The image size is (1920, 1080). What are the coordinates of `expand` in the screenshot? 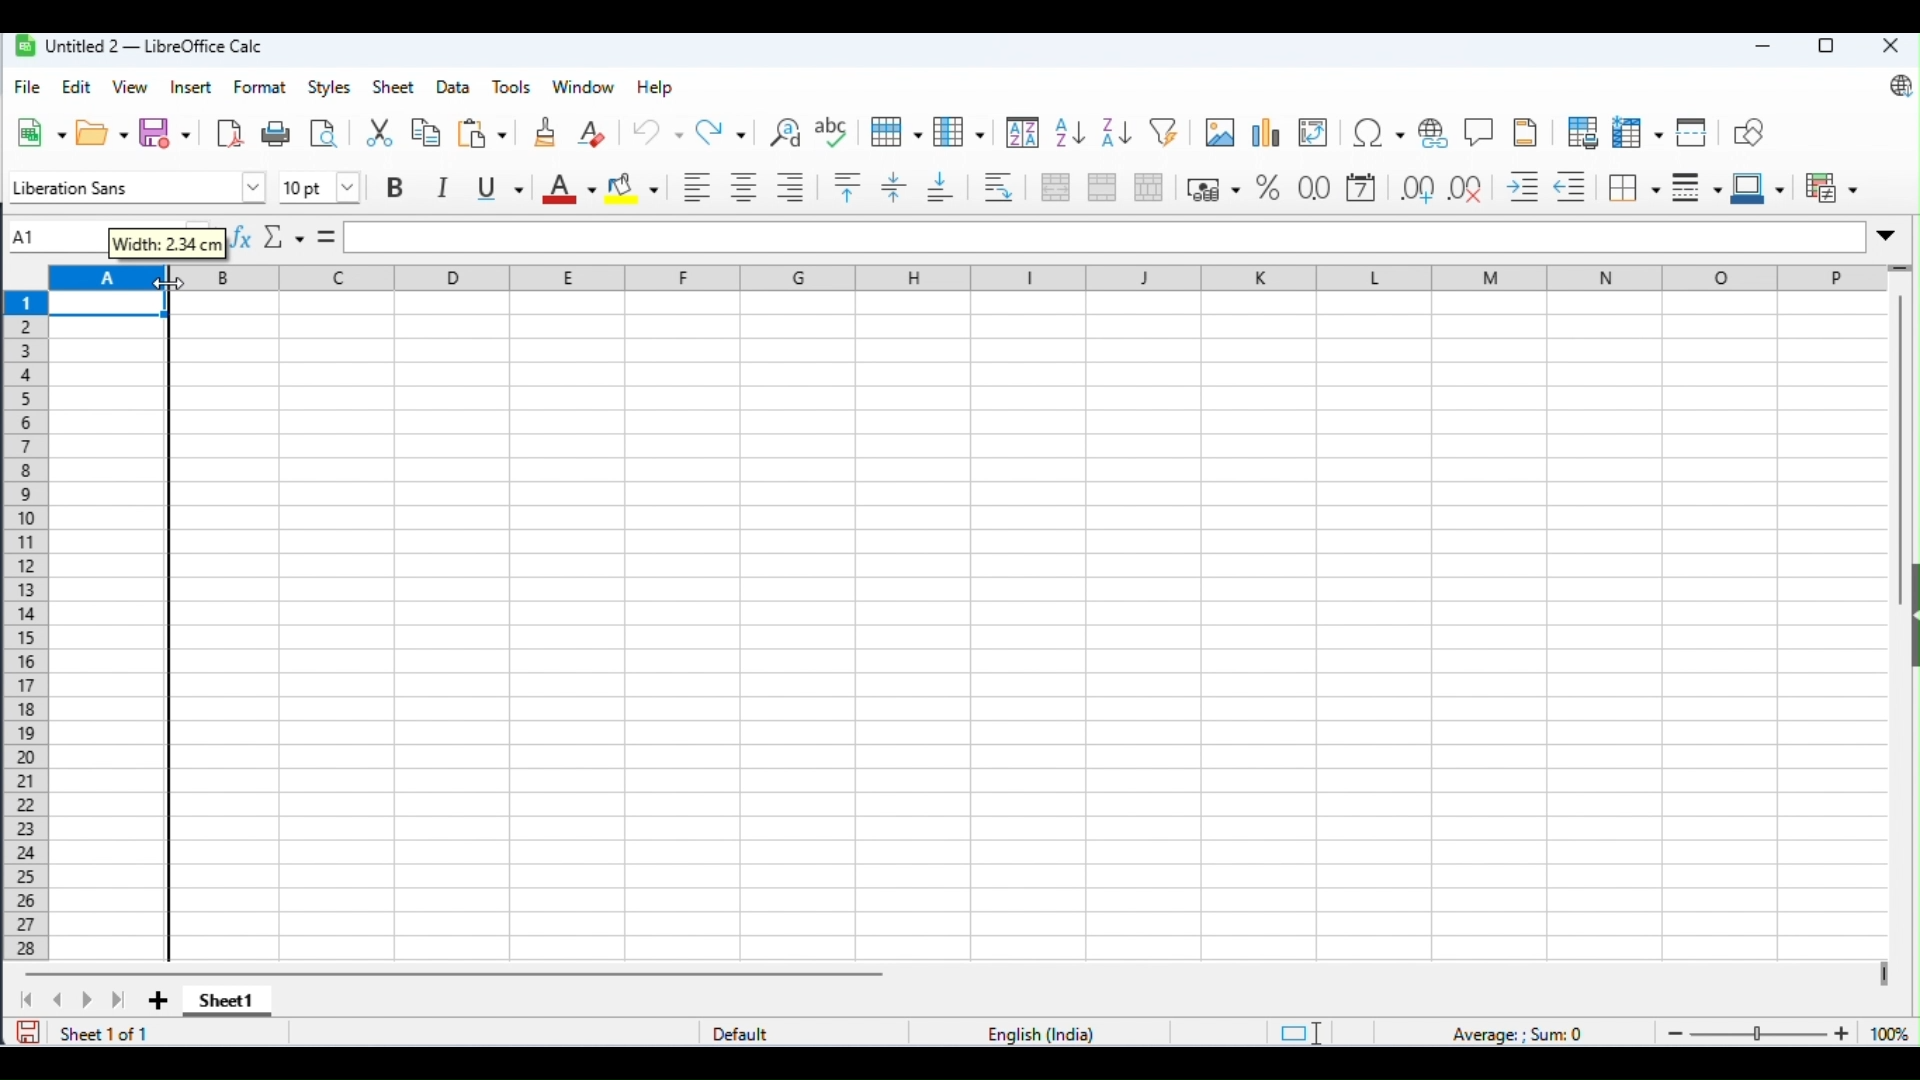 It's located at (1884, 237).